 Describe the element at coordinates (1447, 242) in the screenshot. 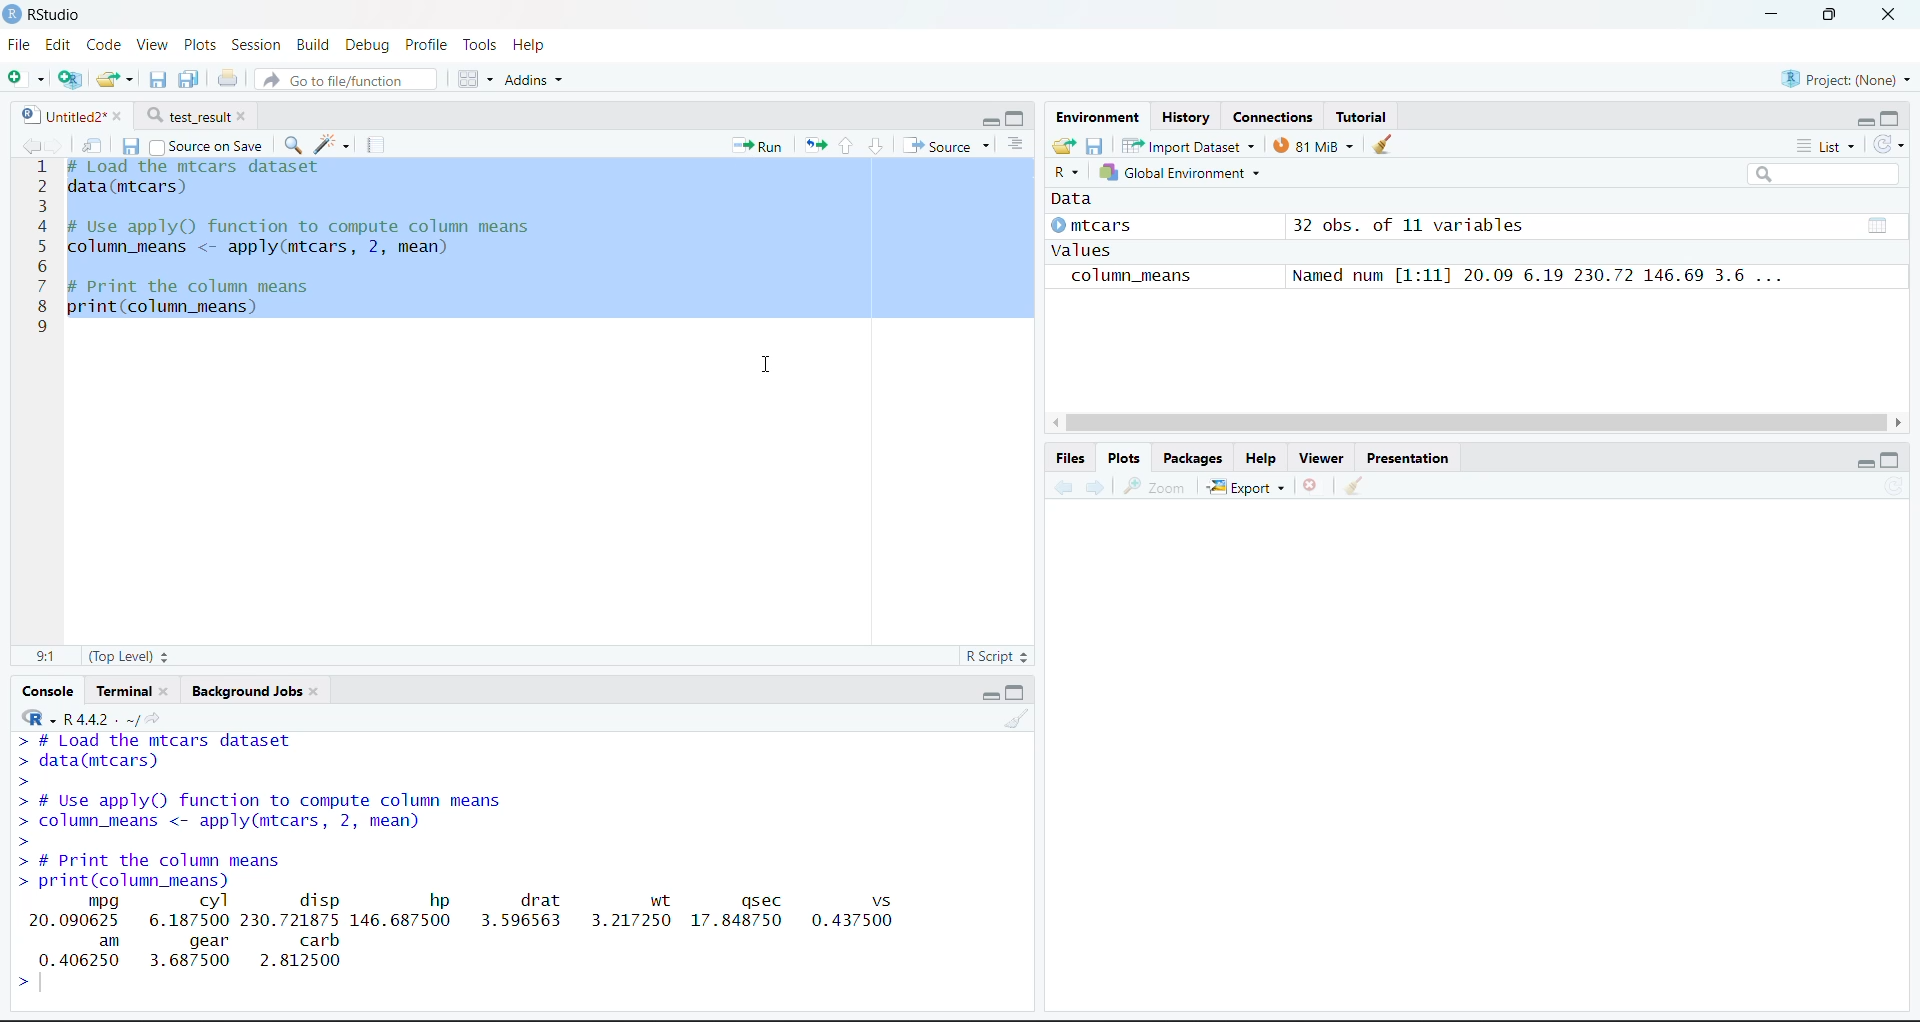

I see `Data
© mtcars 32 obs. of 11 variables
Values
column_means Named num [1:11] 20.09 6.19 230.72 146.69 3.6 ...` at that location.